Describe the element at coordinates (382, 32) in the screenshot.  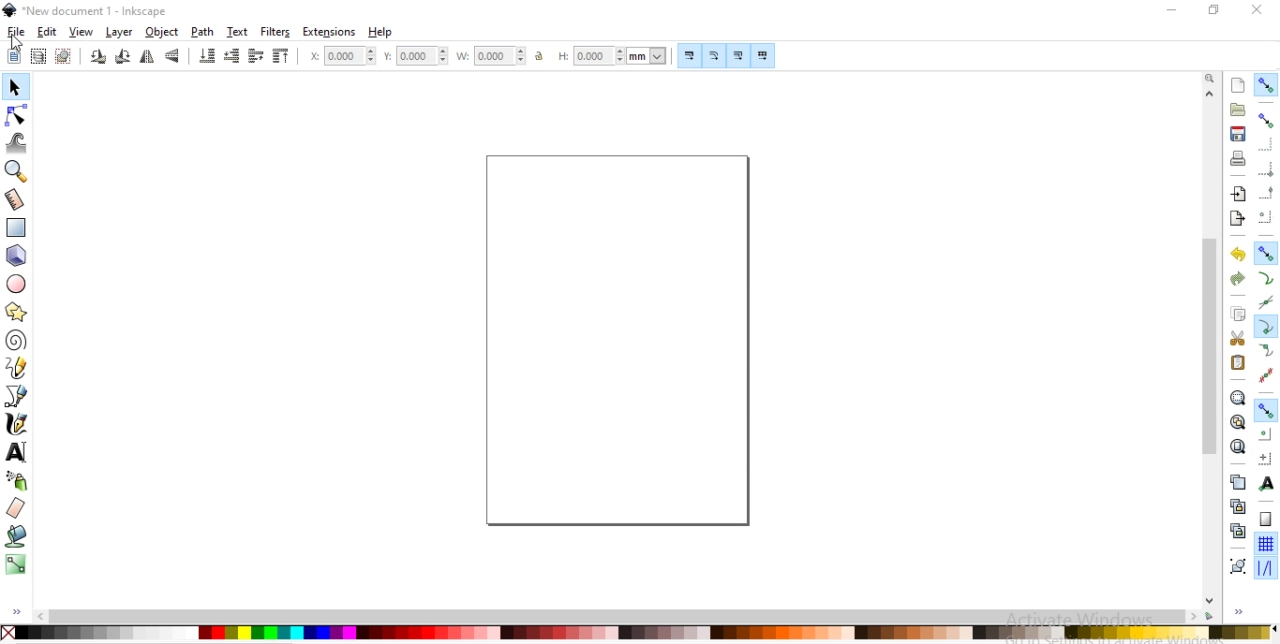
I see `help` at that location.